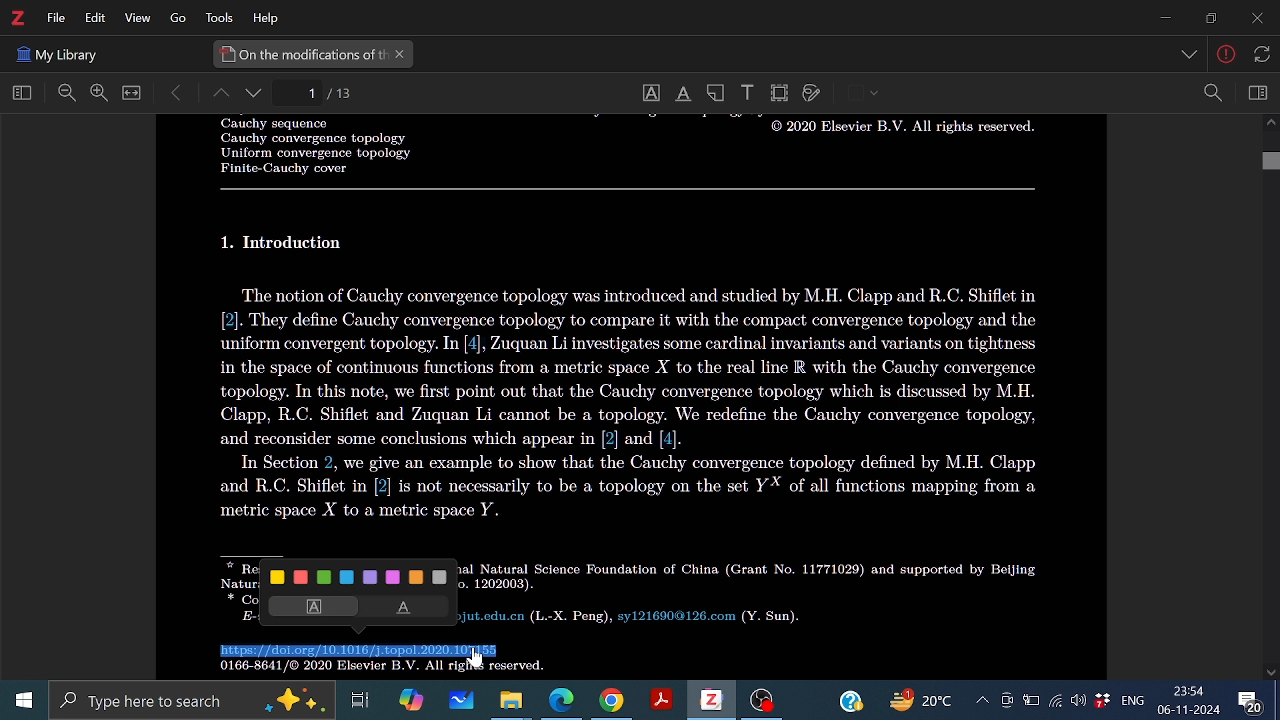  I want to click on Edit, so click(92, 18).